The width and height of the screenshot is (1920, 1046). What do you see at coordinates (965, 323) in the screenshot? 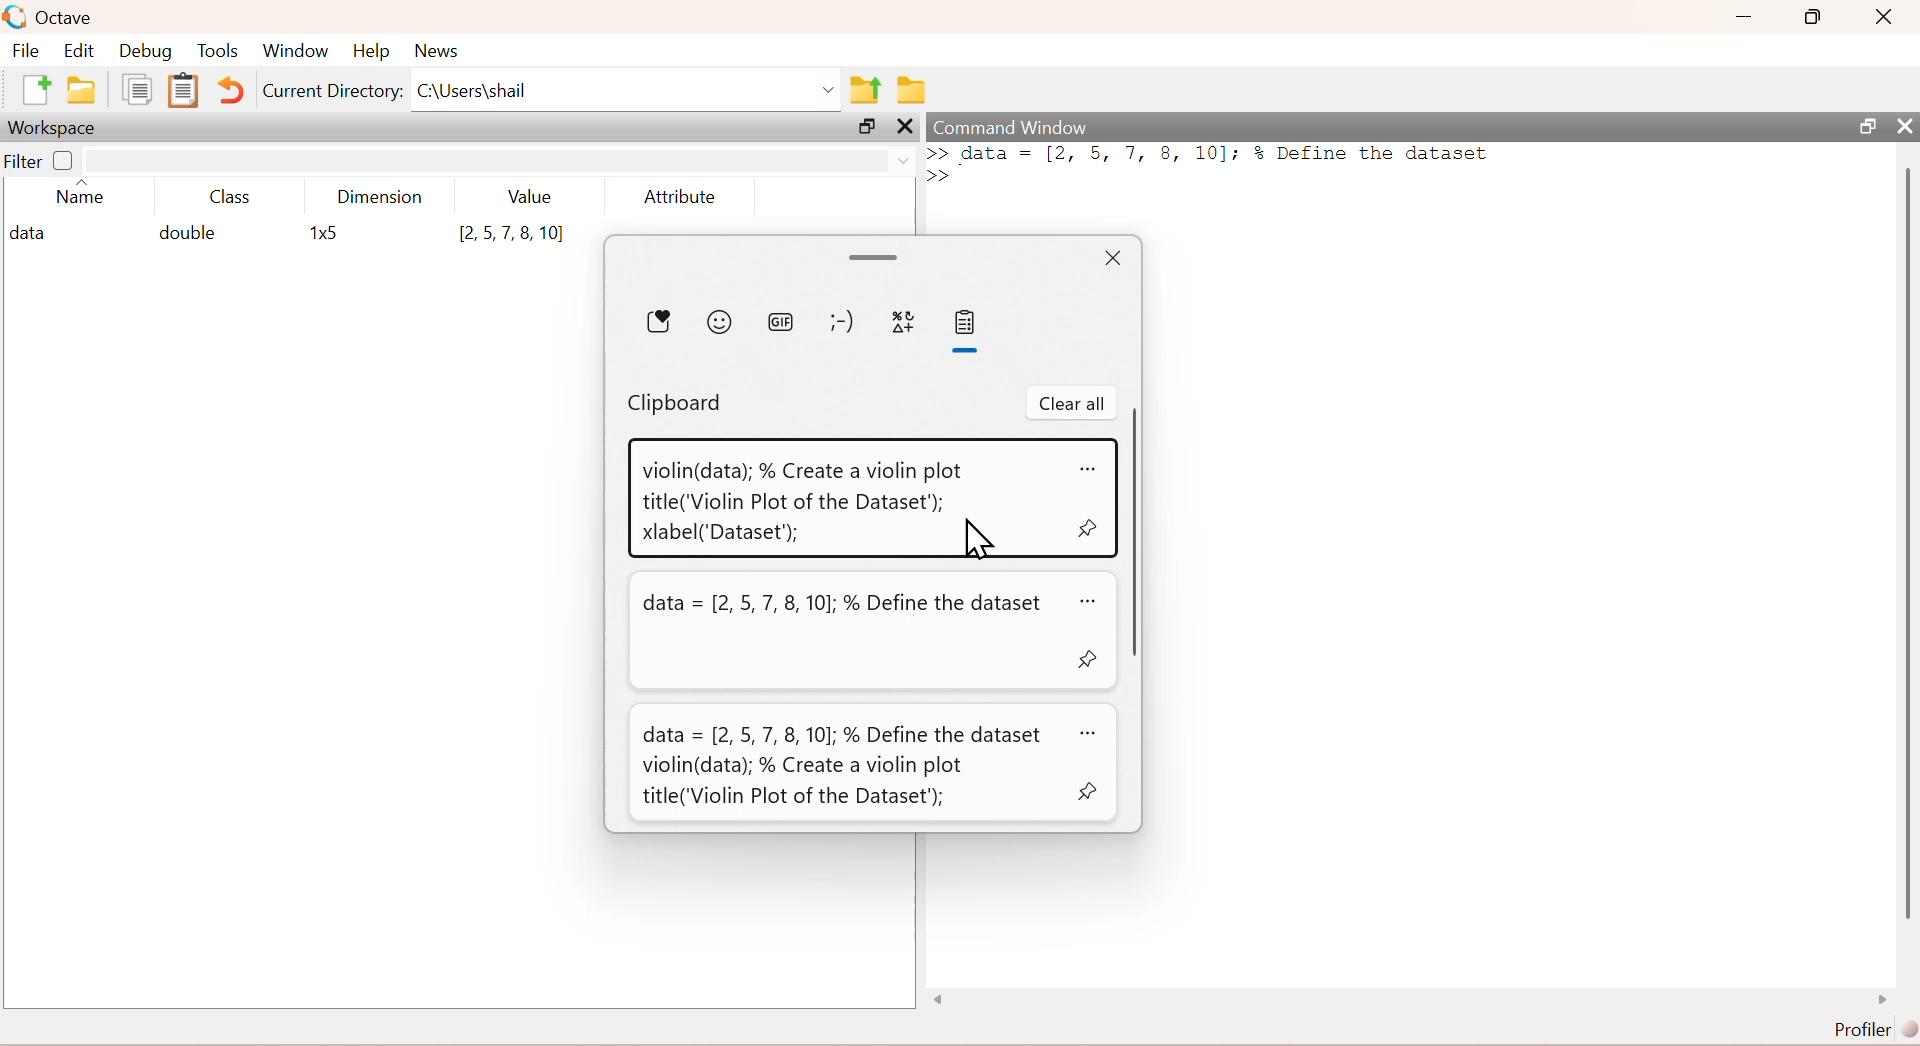
I see `Clipboard ` at bounding box center [965, 323].